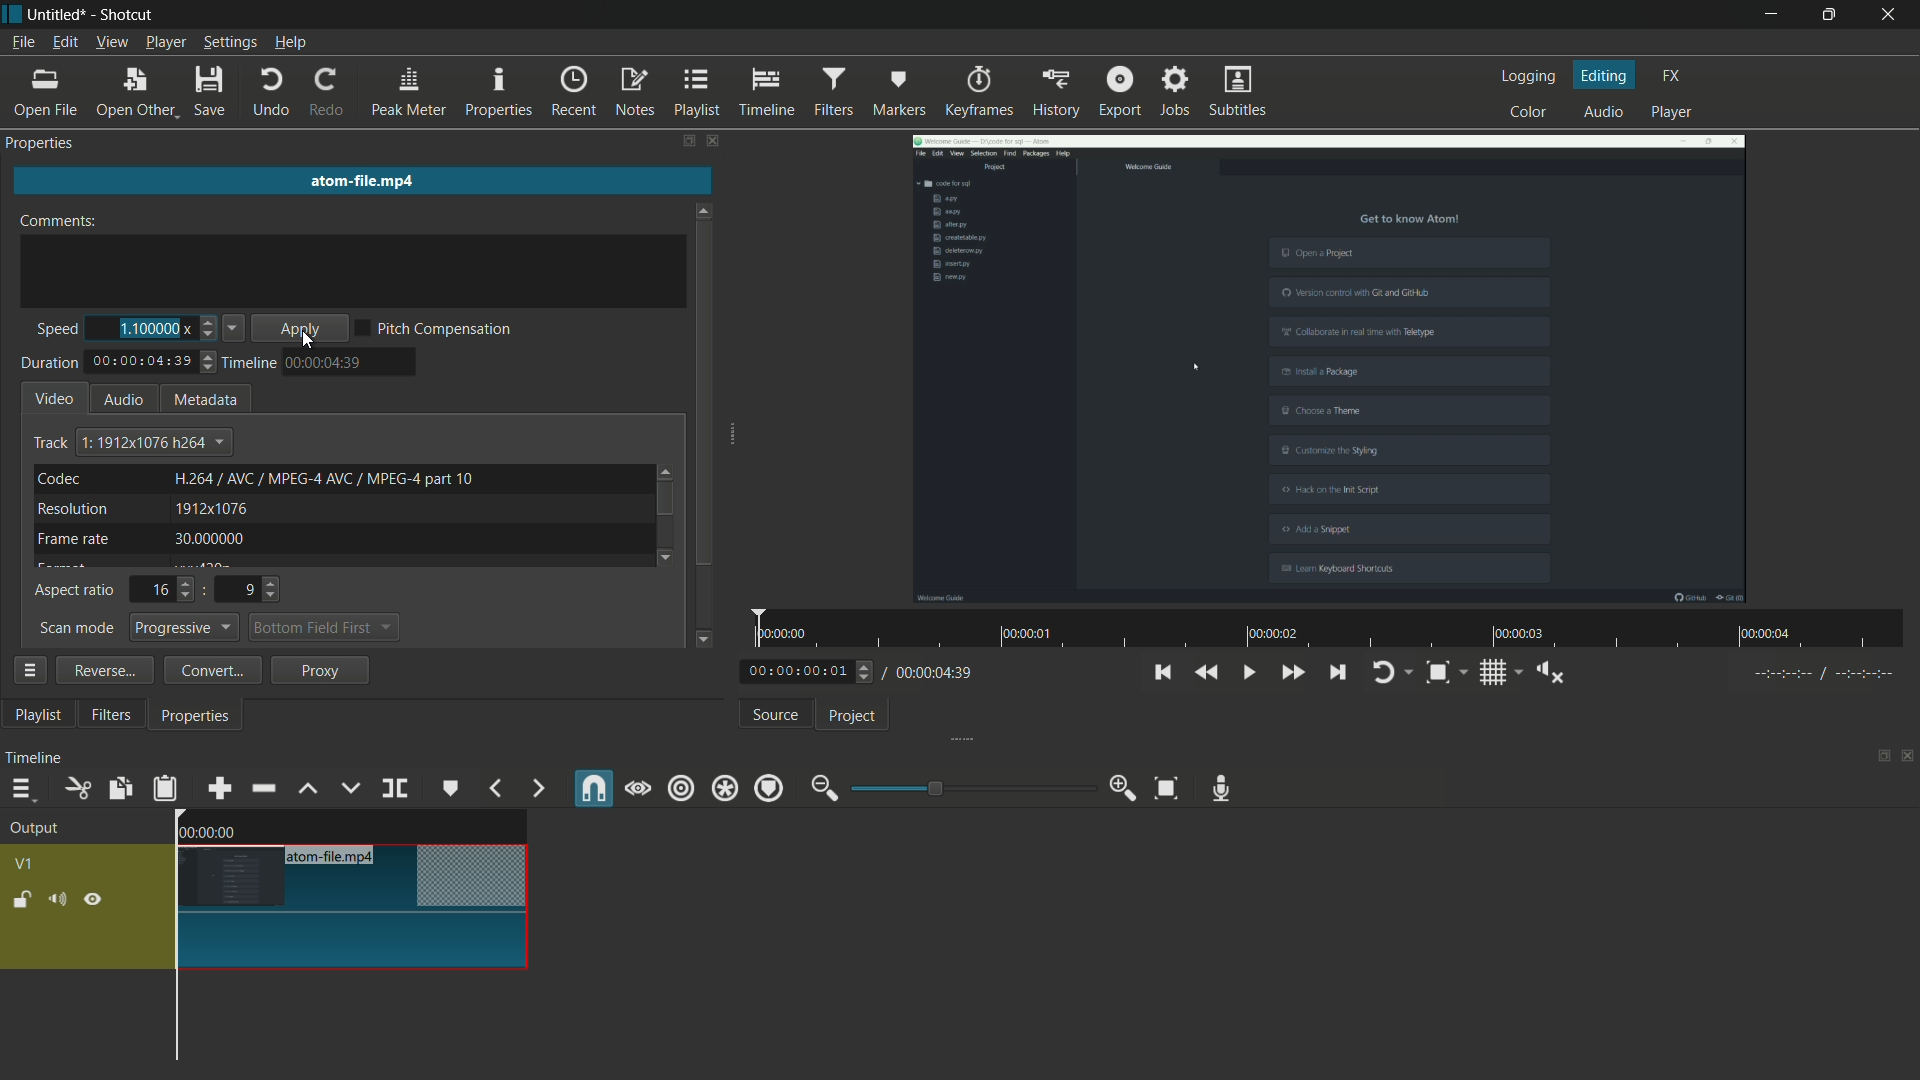 This screenshot has width=1920, height=1080. What do you see at coordinates (349, 787) in the screenshot?
I see `overwrite` at bounding box center [349, 787].